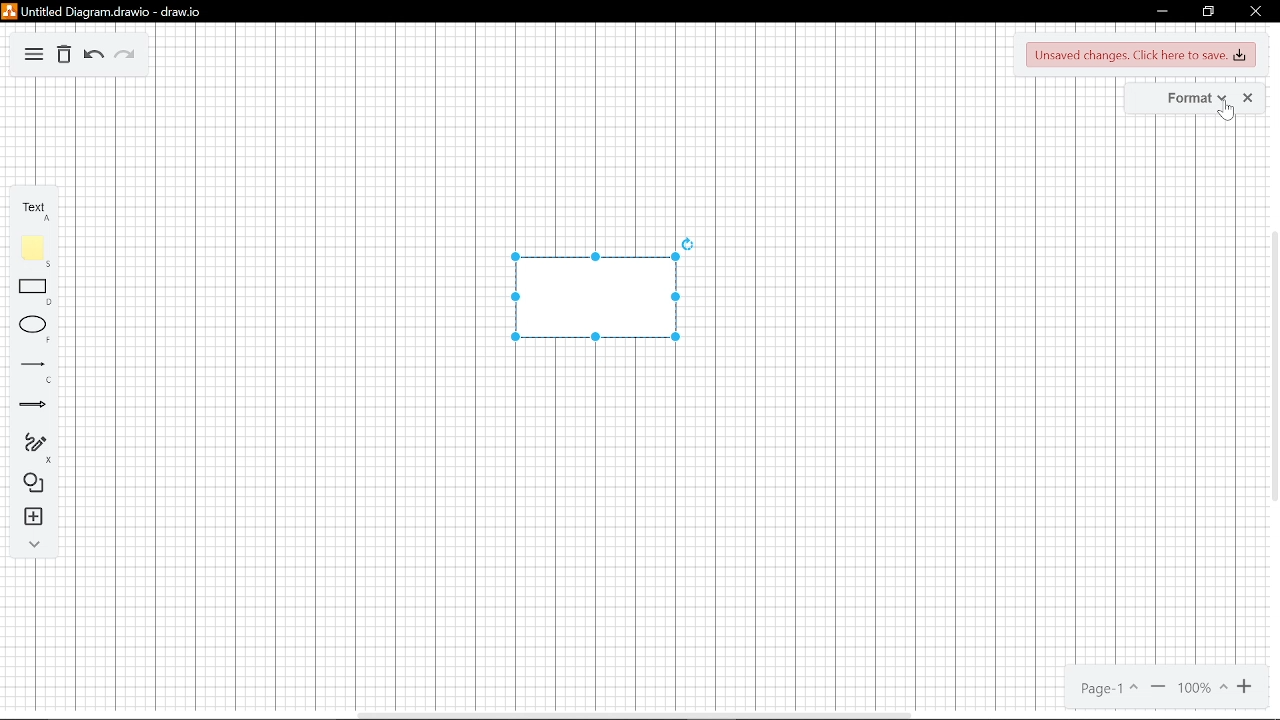  What do you see at coordinates (32, 518) in the screenshot?
I see `add` at bounding box center [32, 518].